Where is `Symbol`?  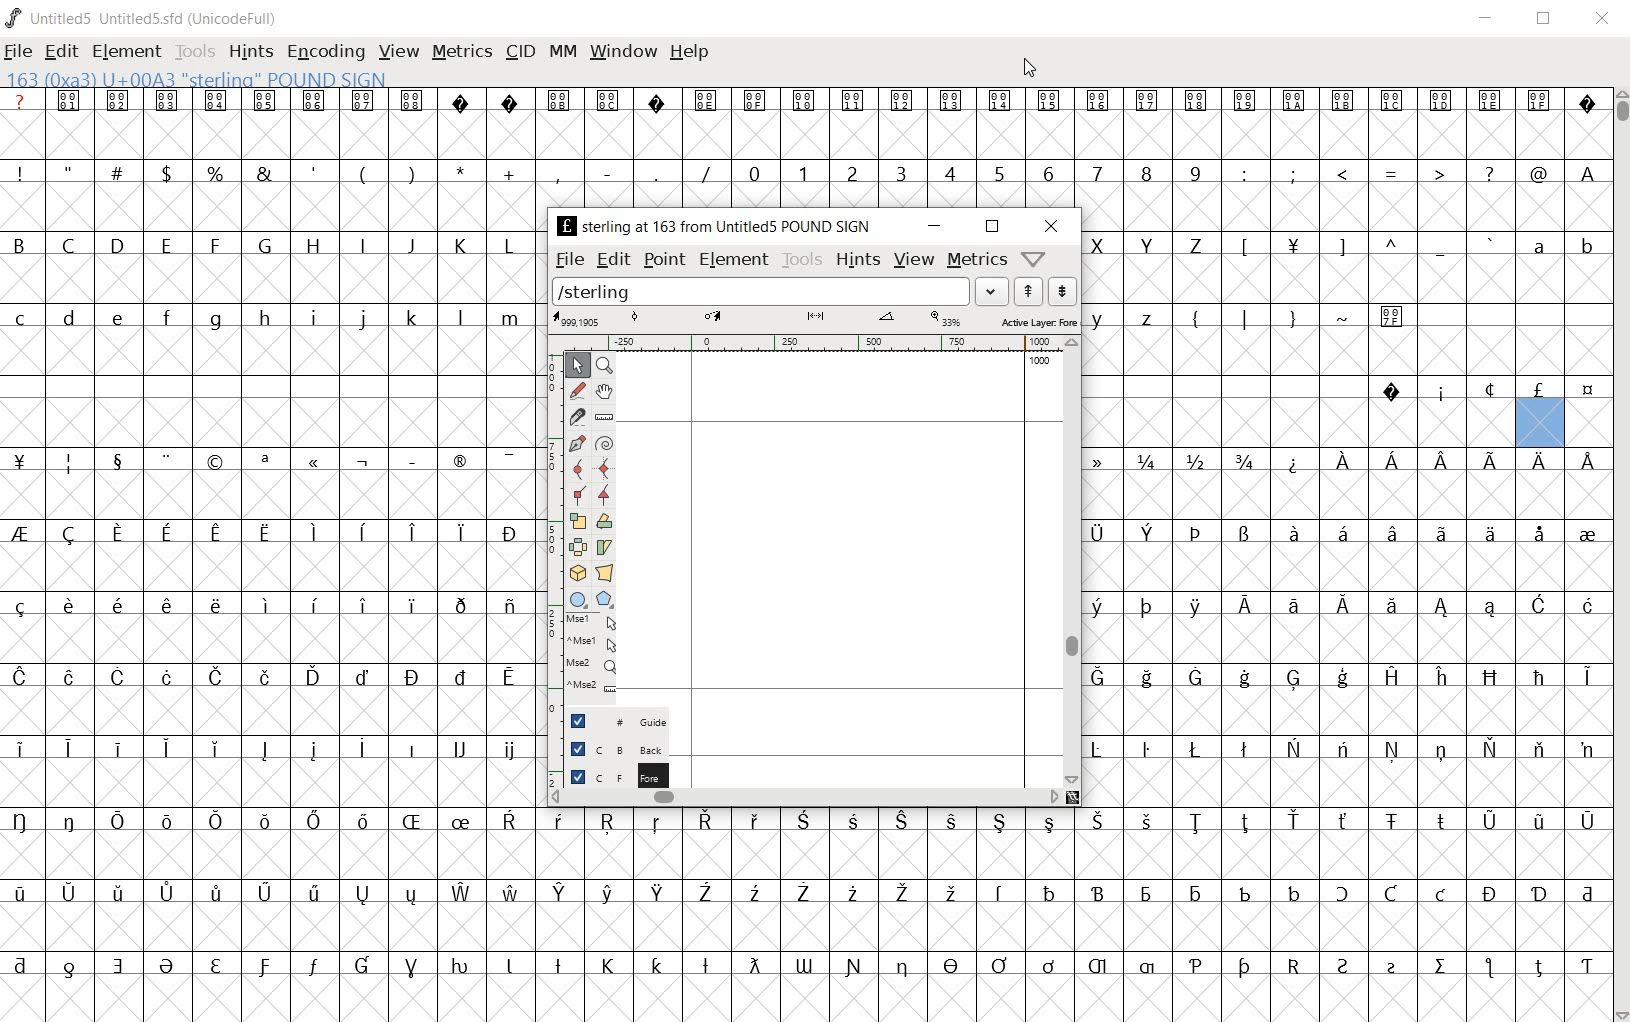
Symbol is located at coordinates (362, 462).